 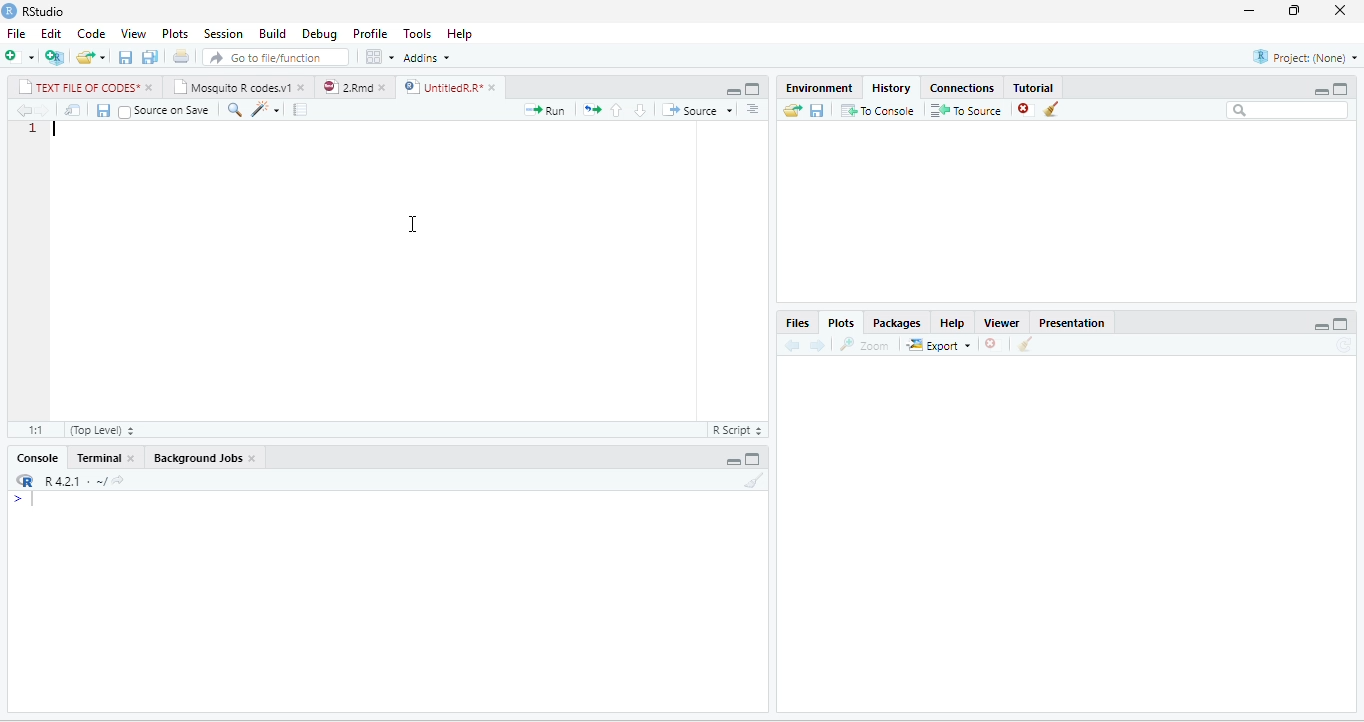 I want to click on 1, so click(x=34, y=129).